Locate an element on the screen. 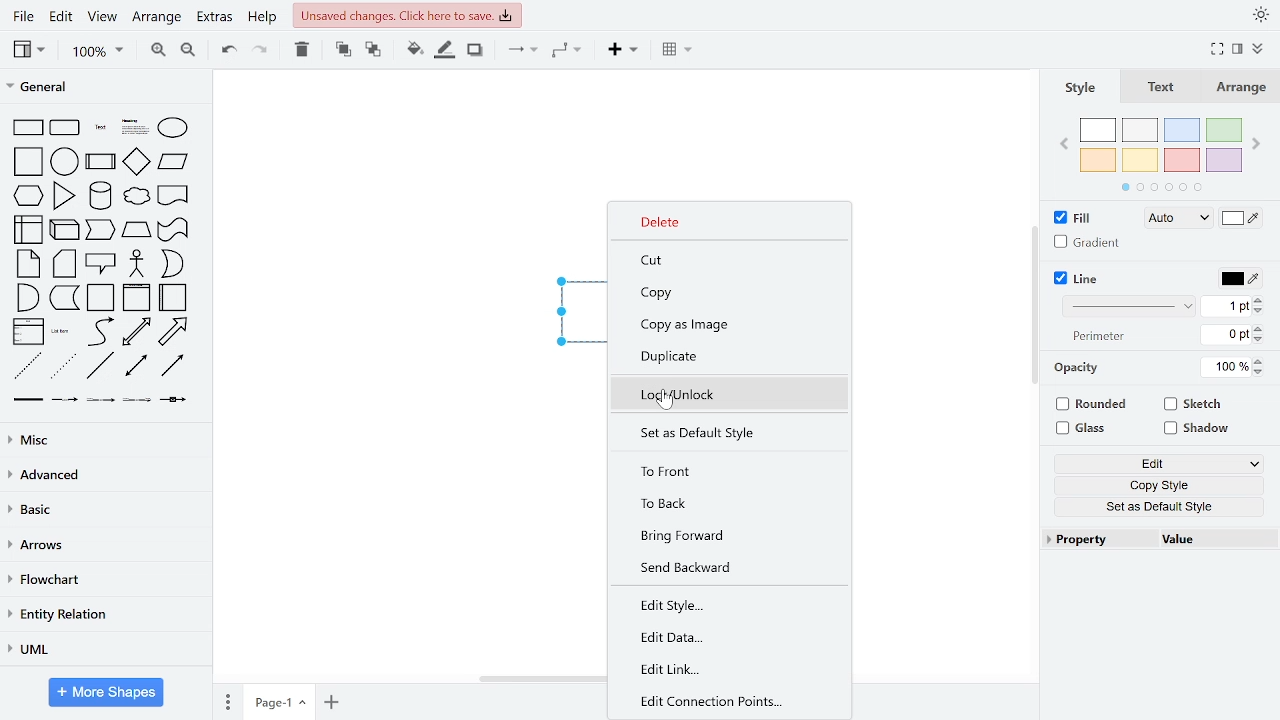 The image size is (1280, 720). list is located at coordinates (27, 333).